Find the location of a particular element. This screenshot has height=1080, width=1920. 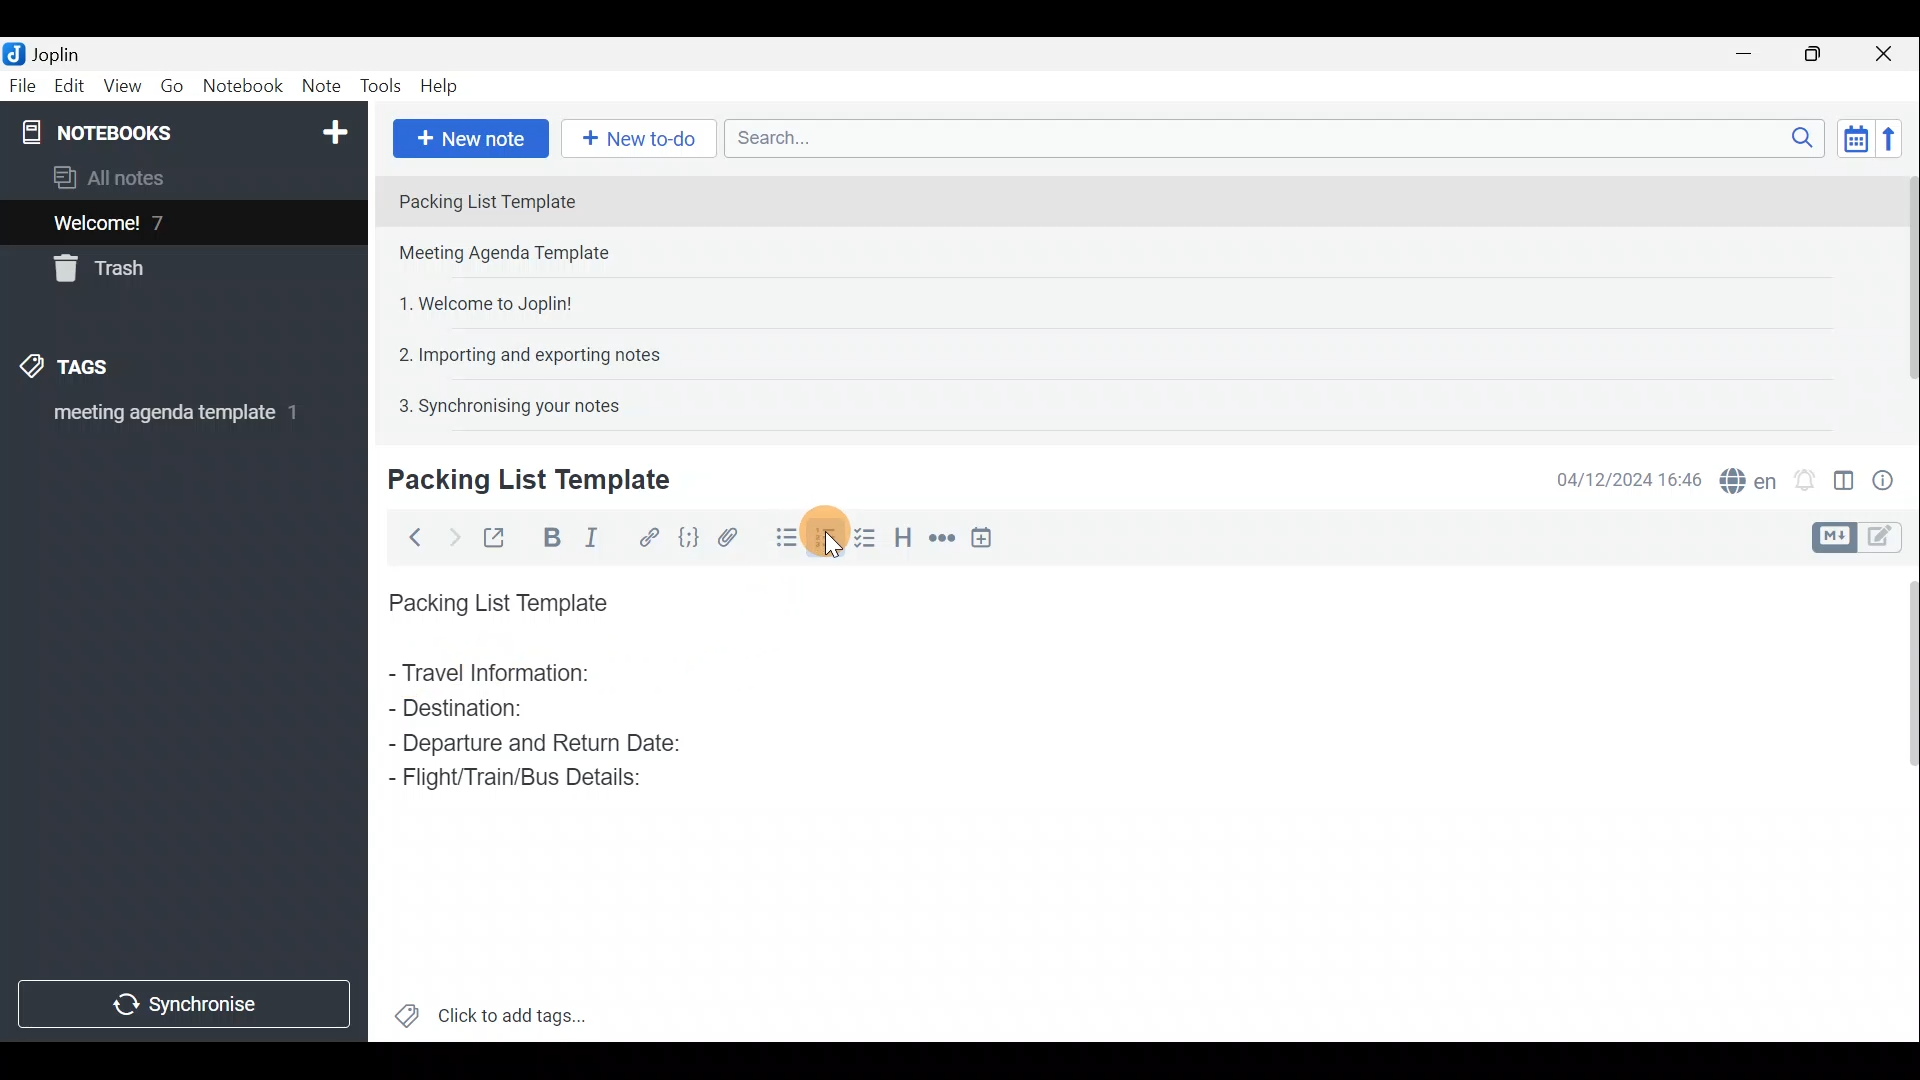

Horizontal rule is located at coordinates (939, 538).